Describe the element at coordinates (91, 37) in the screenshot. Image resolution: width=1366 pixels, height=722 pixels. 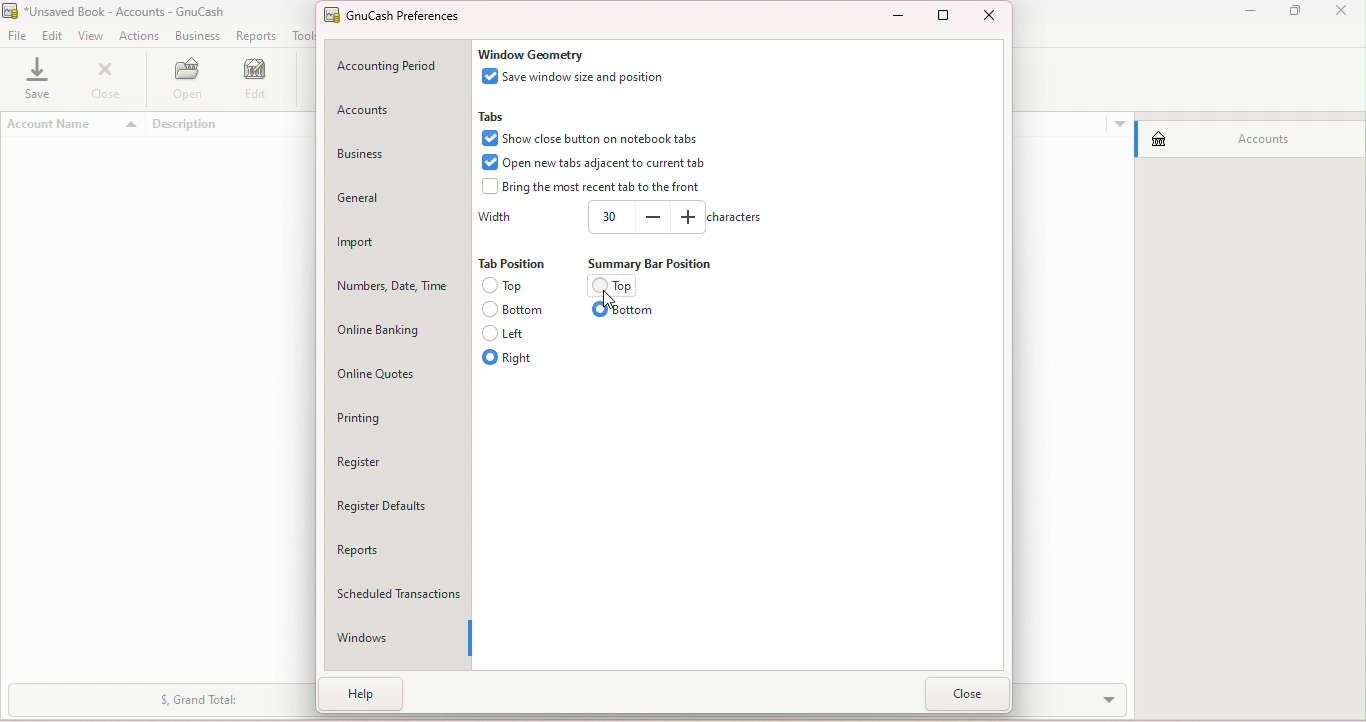
I see `View` at that location.